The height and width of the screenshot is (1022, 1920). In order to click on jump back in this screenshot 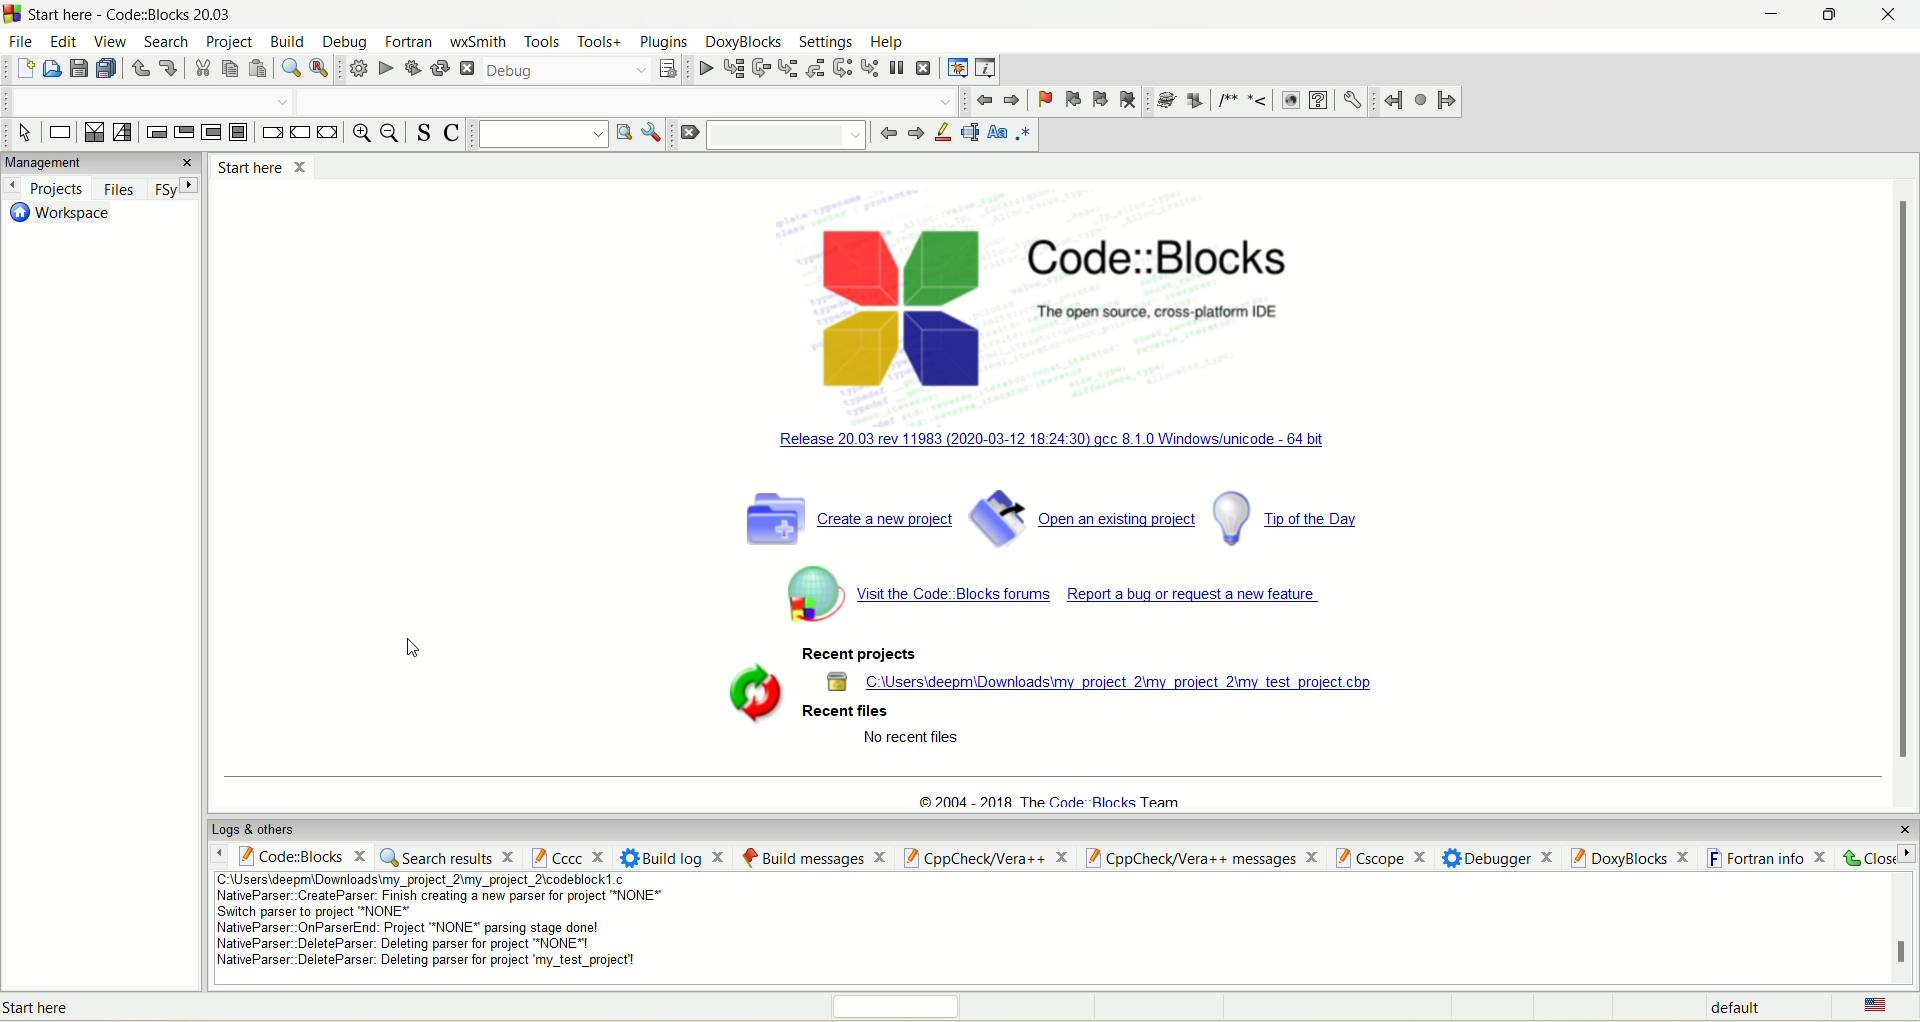, I will do `click(1394, 99)`.